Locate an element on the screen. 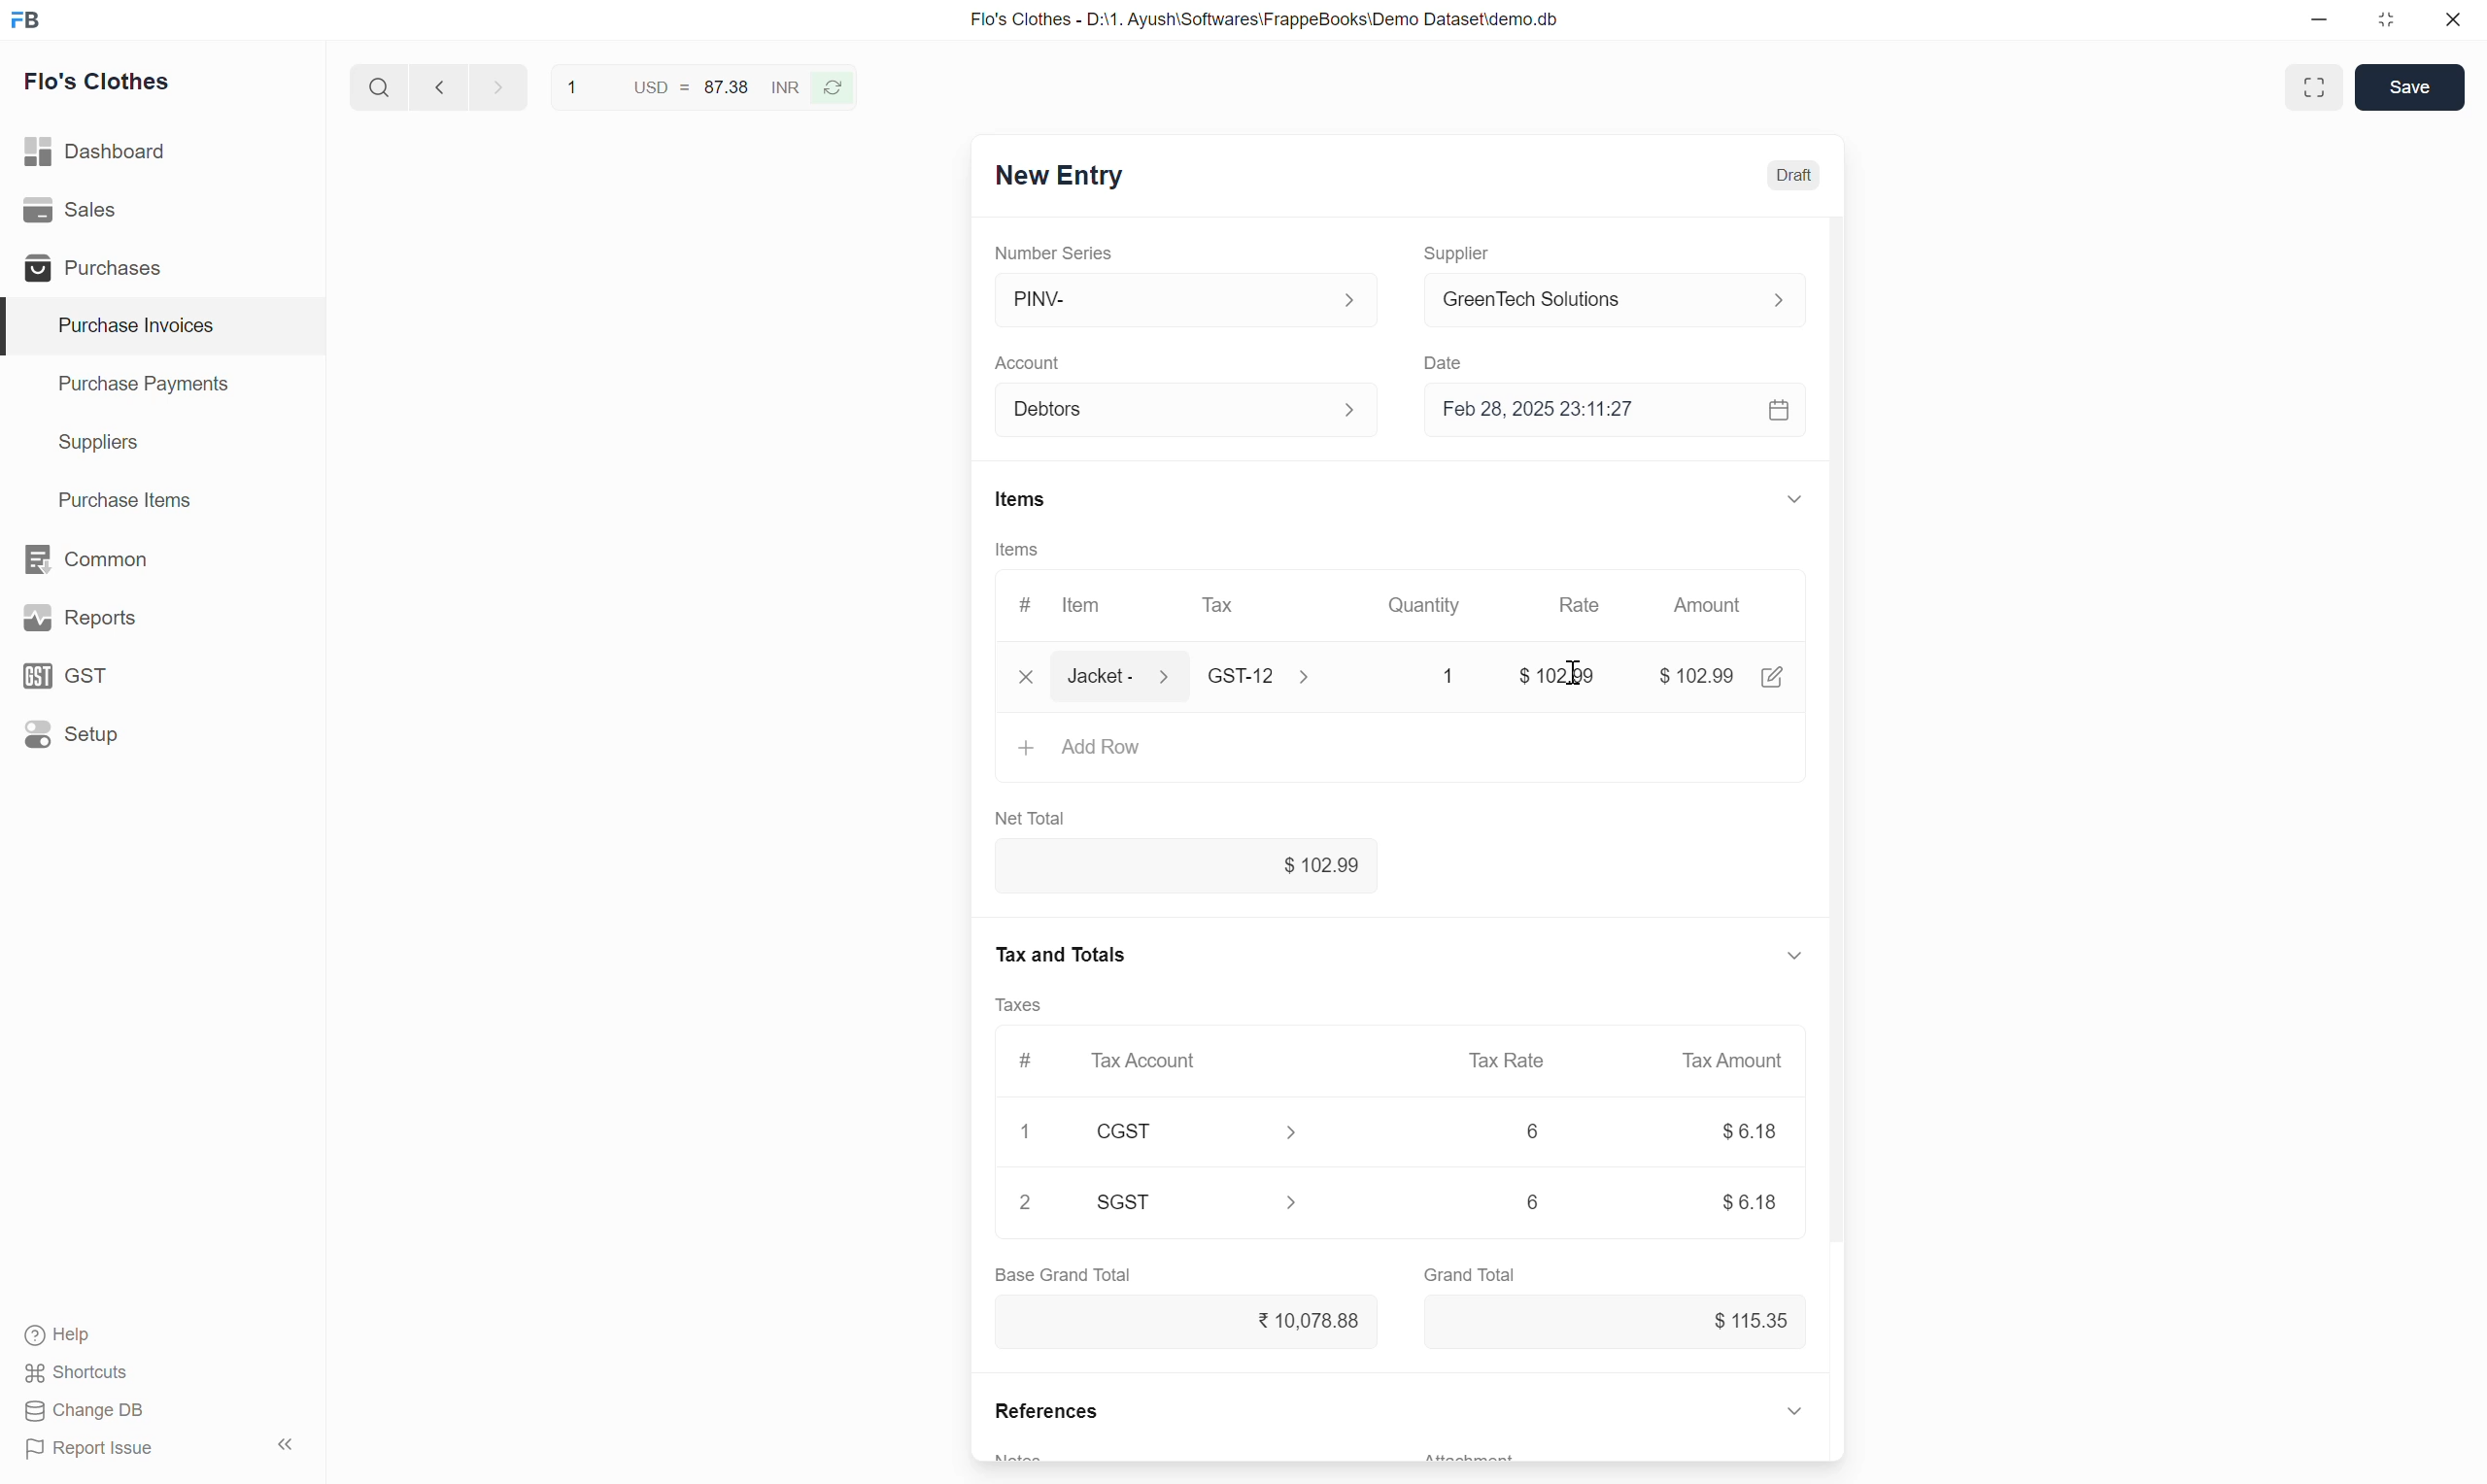 The width and height of the screenshot is (2487, 1484). Close is located at coordinates (1026, 676).